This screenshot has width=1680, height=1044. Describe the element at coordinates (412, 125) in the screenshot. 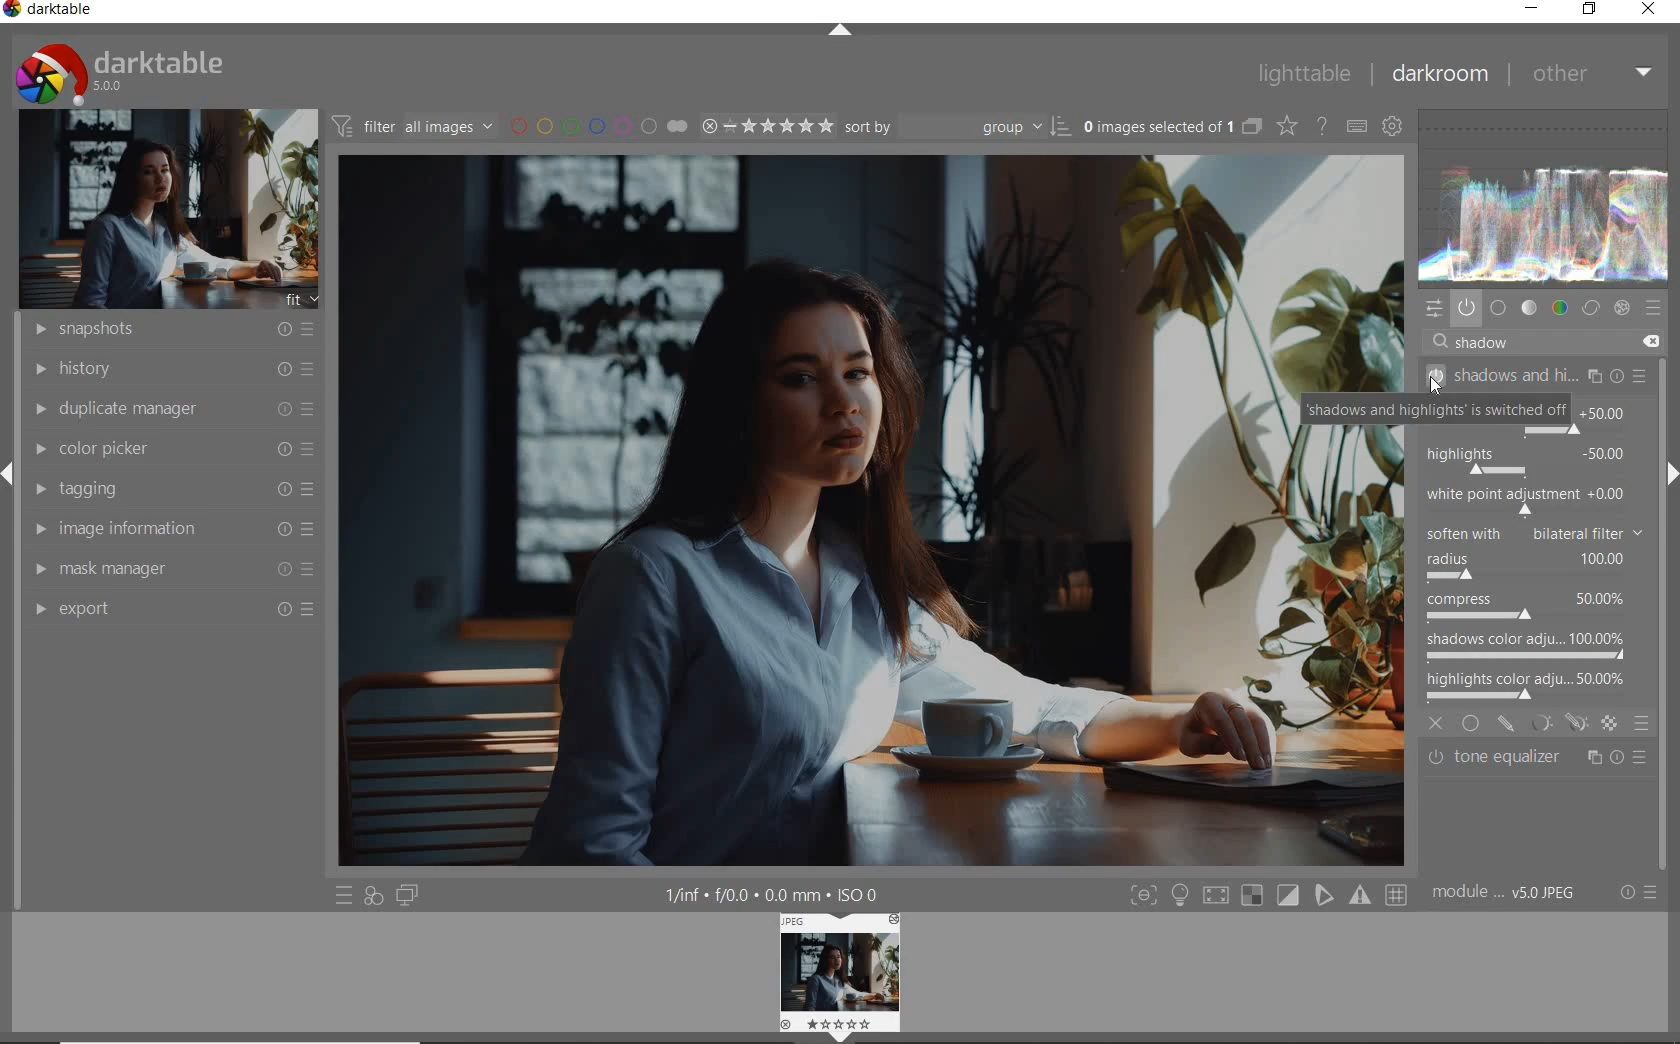

I see `filter all images` at that location.